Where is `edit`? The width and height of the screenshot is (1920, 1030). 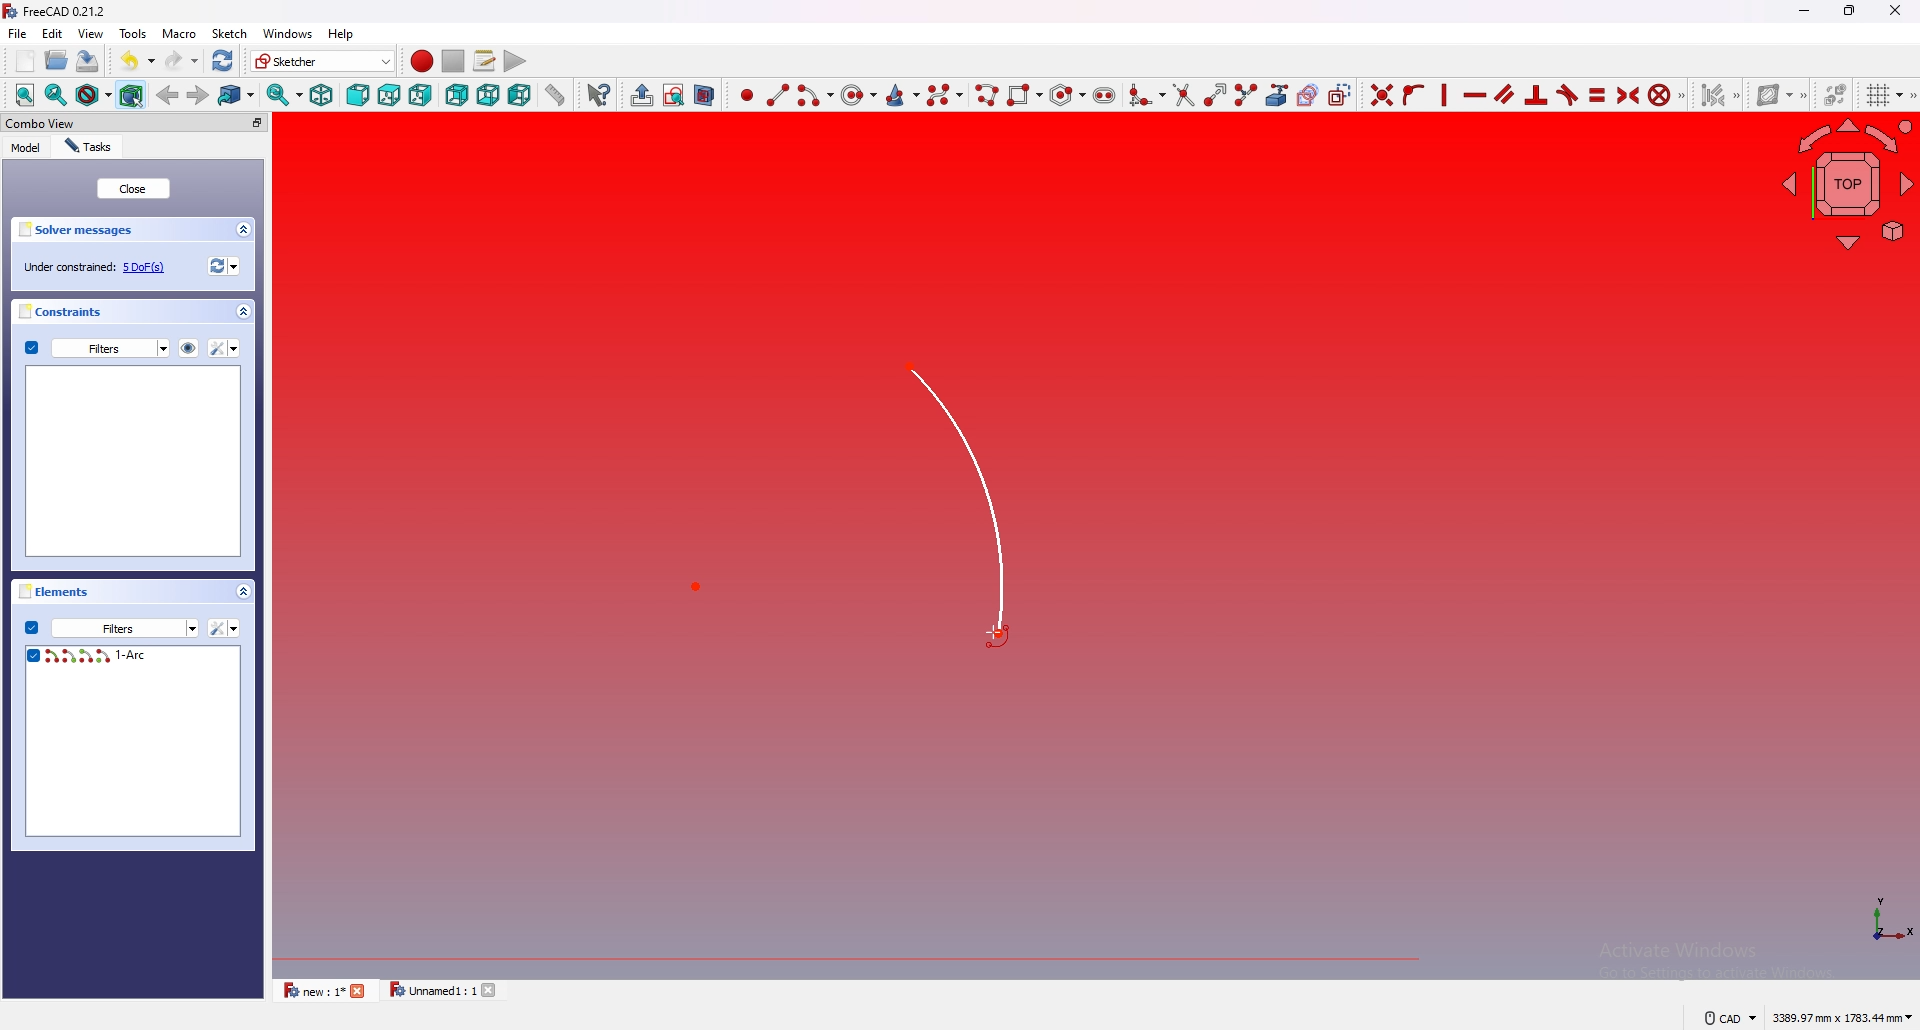
edit is located at coordinates (56, 33).